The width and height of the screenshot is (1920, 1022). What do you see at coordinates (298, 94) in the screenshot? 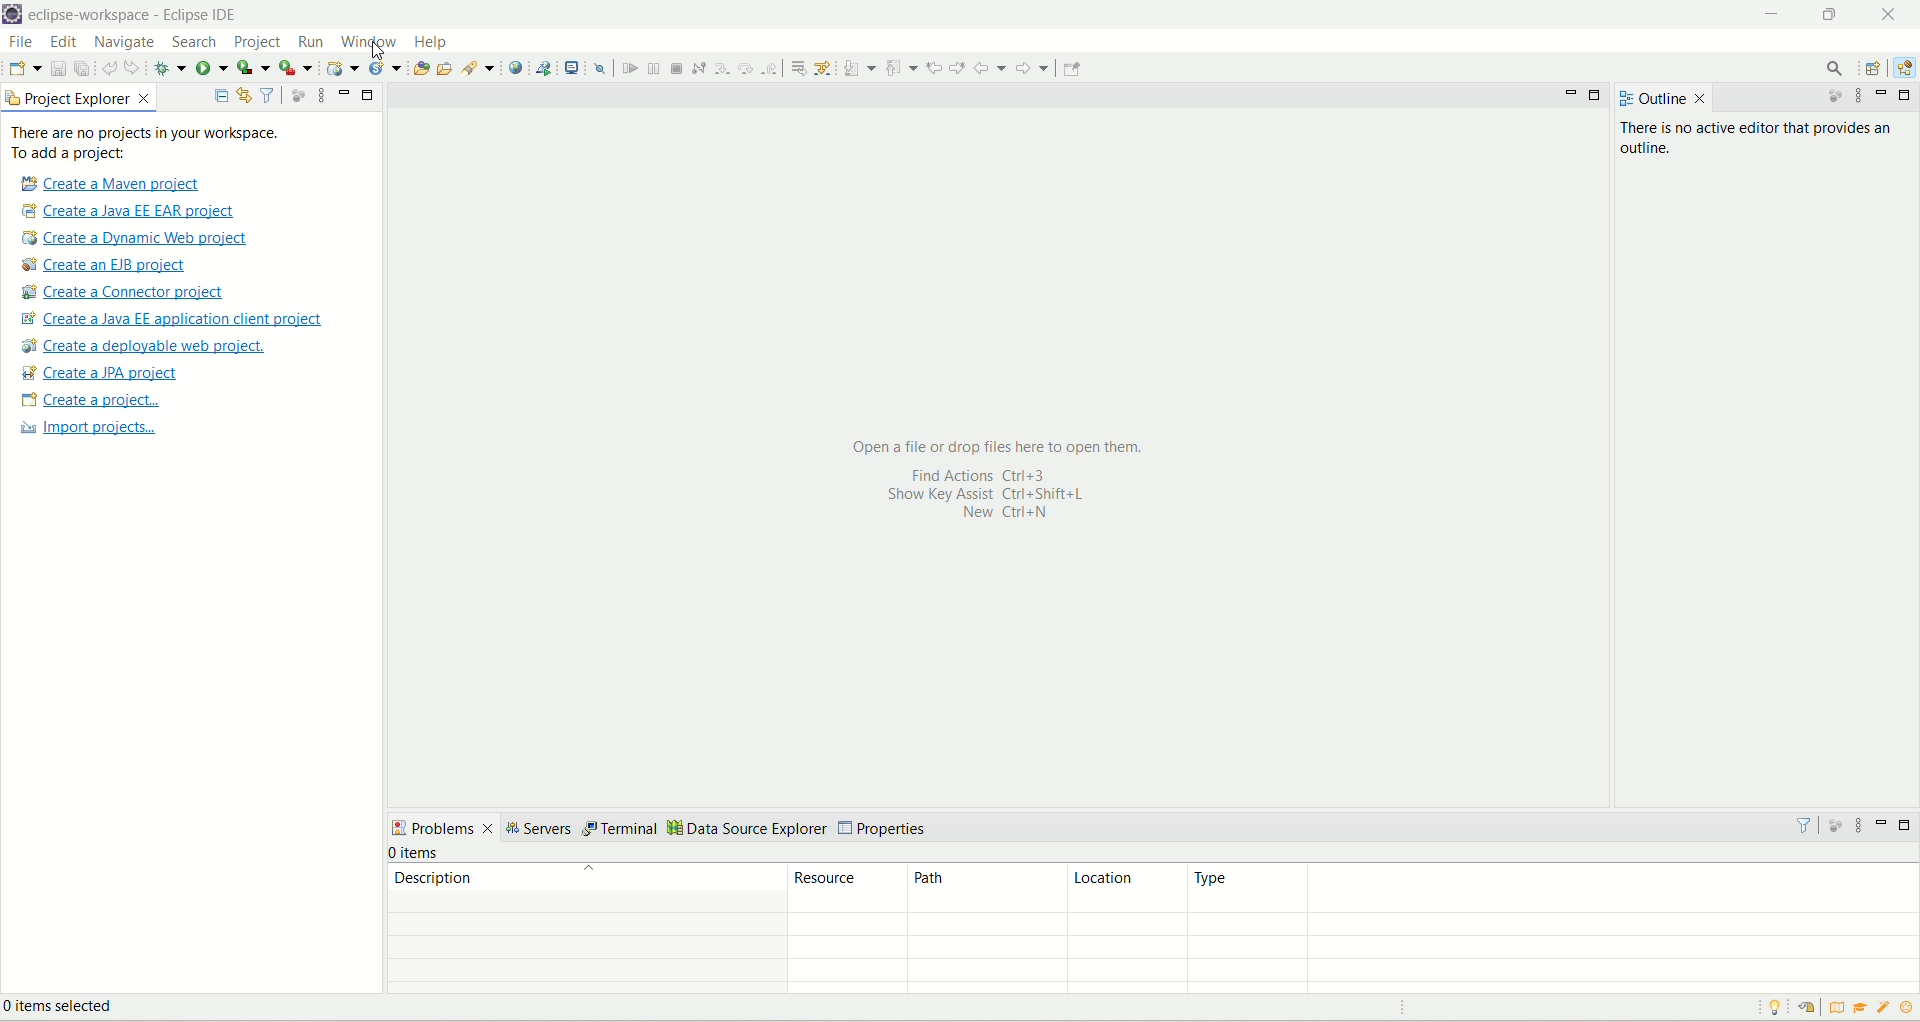
I see `focus on active task` at bounding box center [298, 94].